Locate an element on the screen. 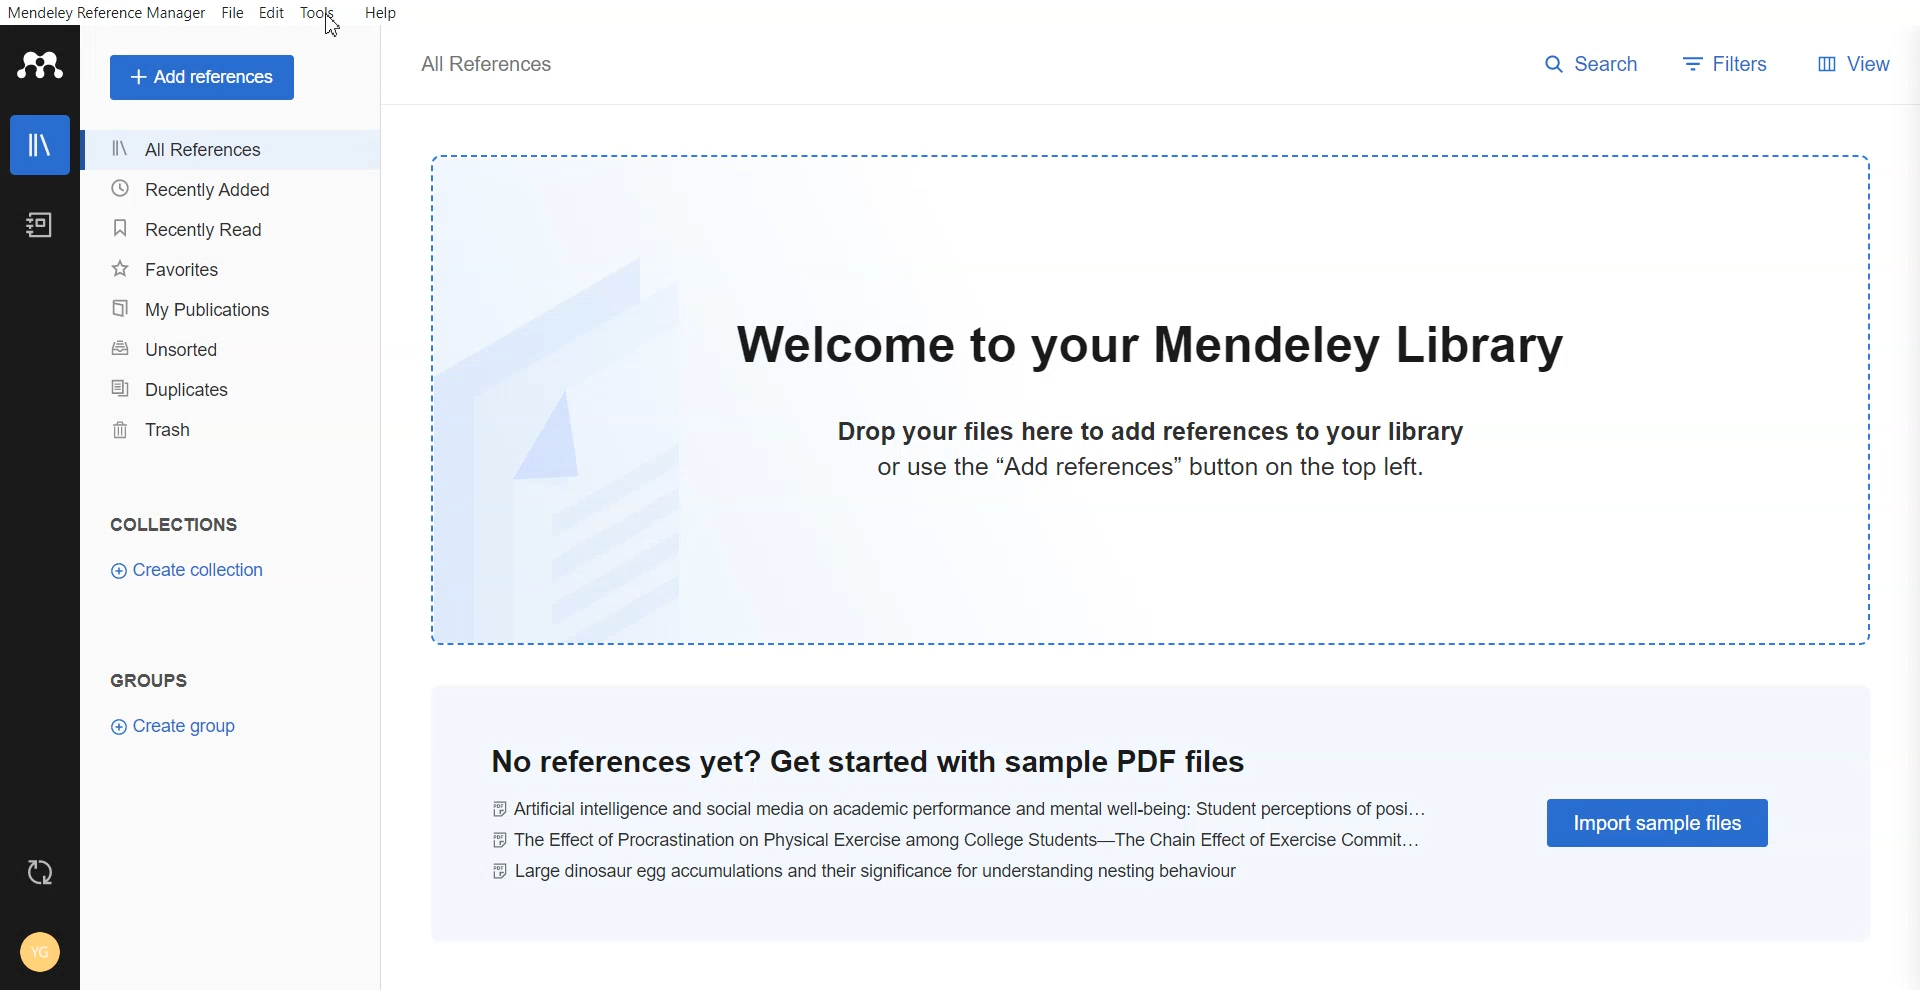 The image size is (1920, 990). cursor is located at coordinates (334, 28).